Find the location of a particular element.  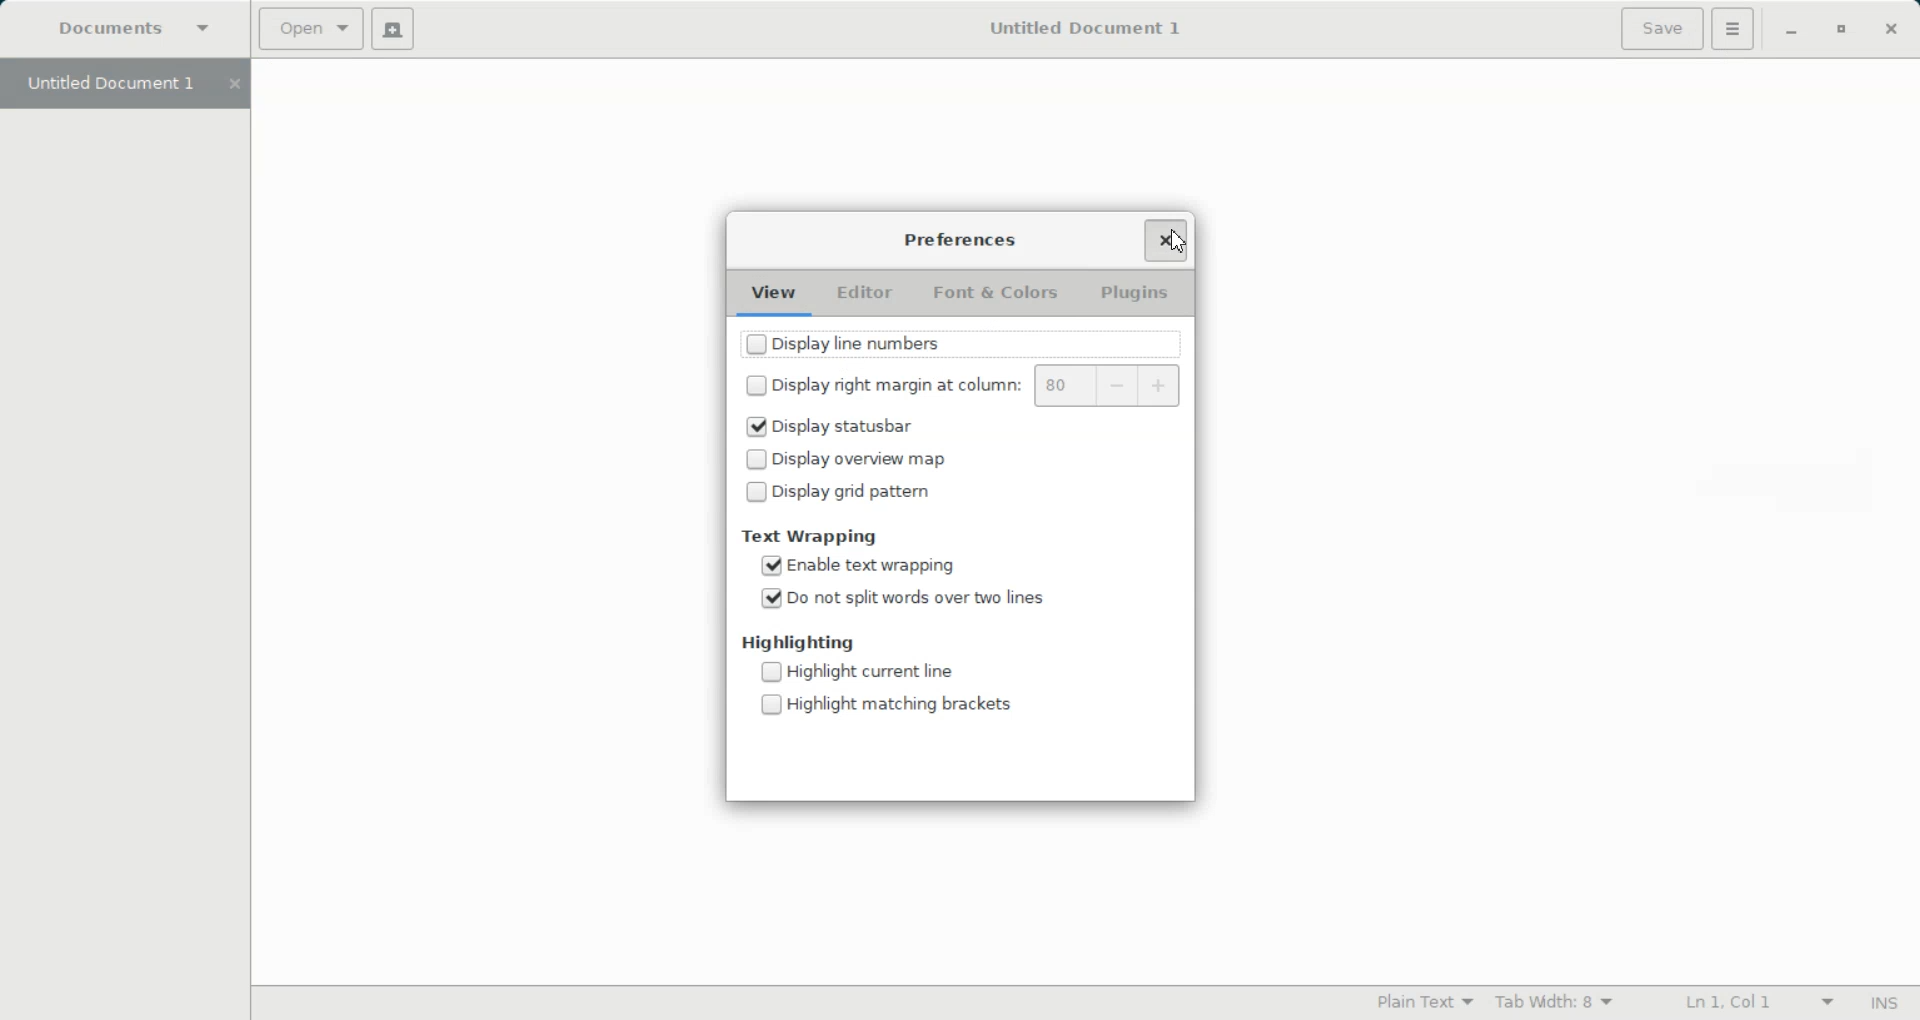

Untitled Document 1 is located at coordinates (1073, 27).